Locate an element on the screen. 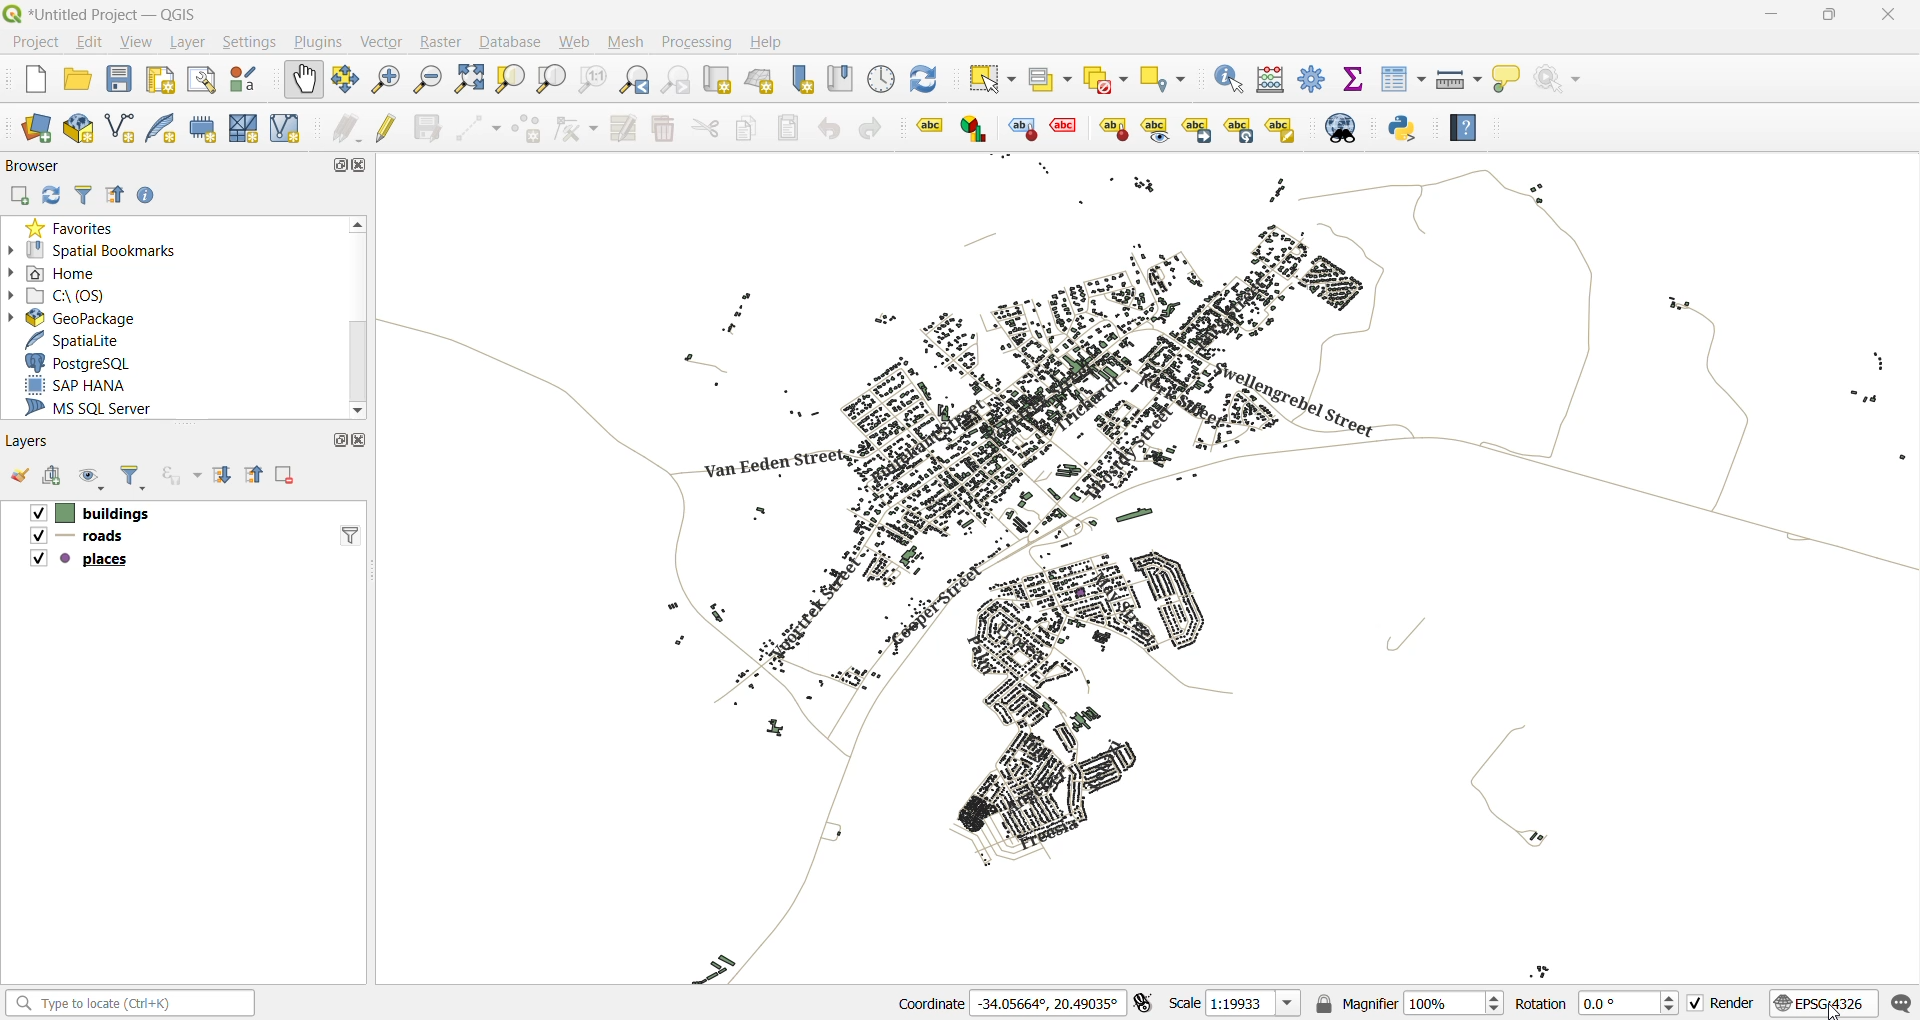 This screenshot has height=1020, width=1920. zoom last is located at coordinates (635, 76).